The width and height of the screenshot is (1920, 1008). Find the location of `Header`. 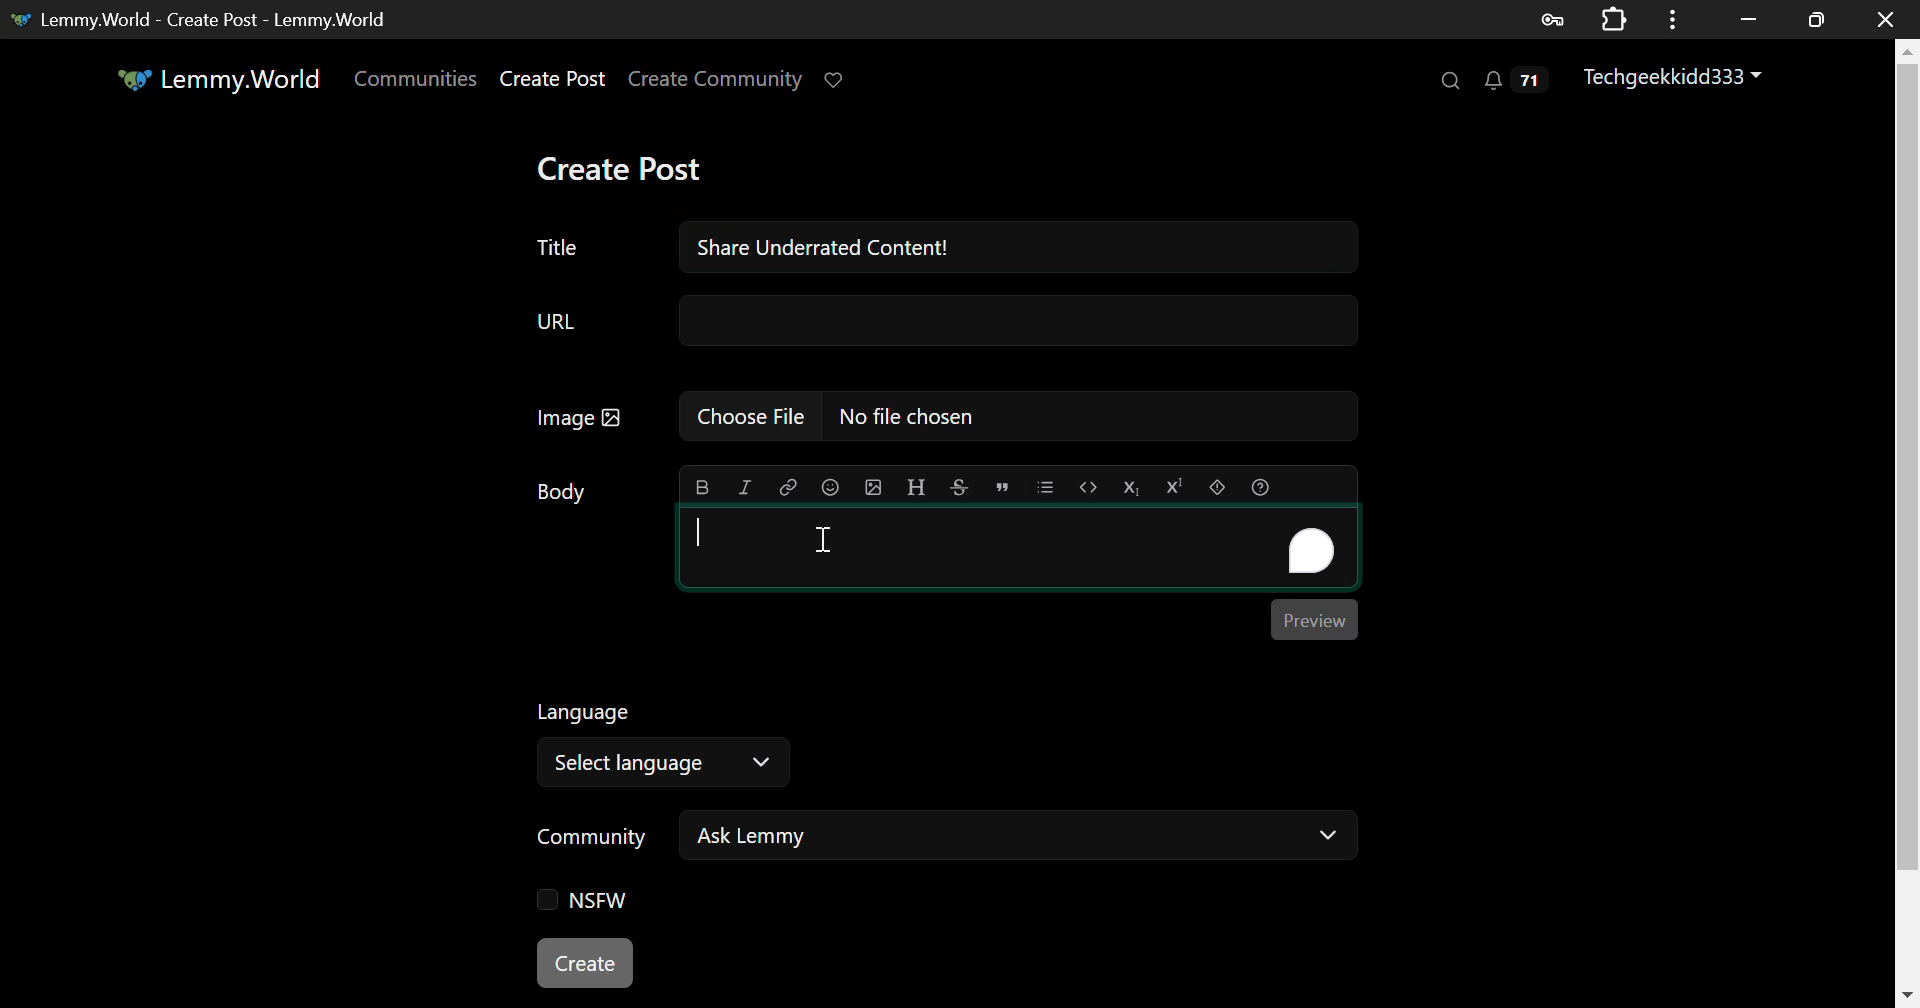

Header is located at coordinates (917, 487).